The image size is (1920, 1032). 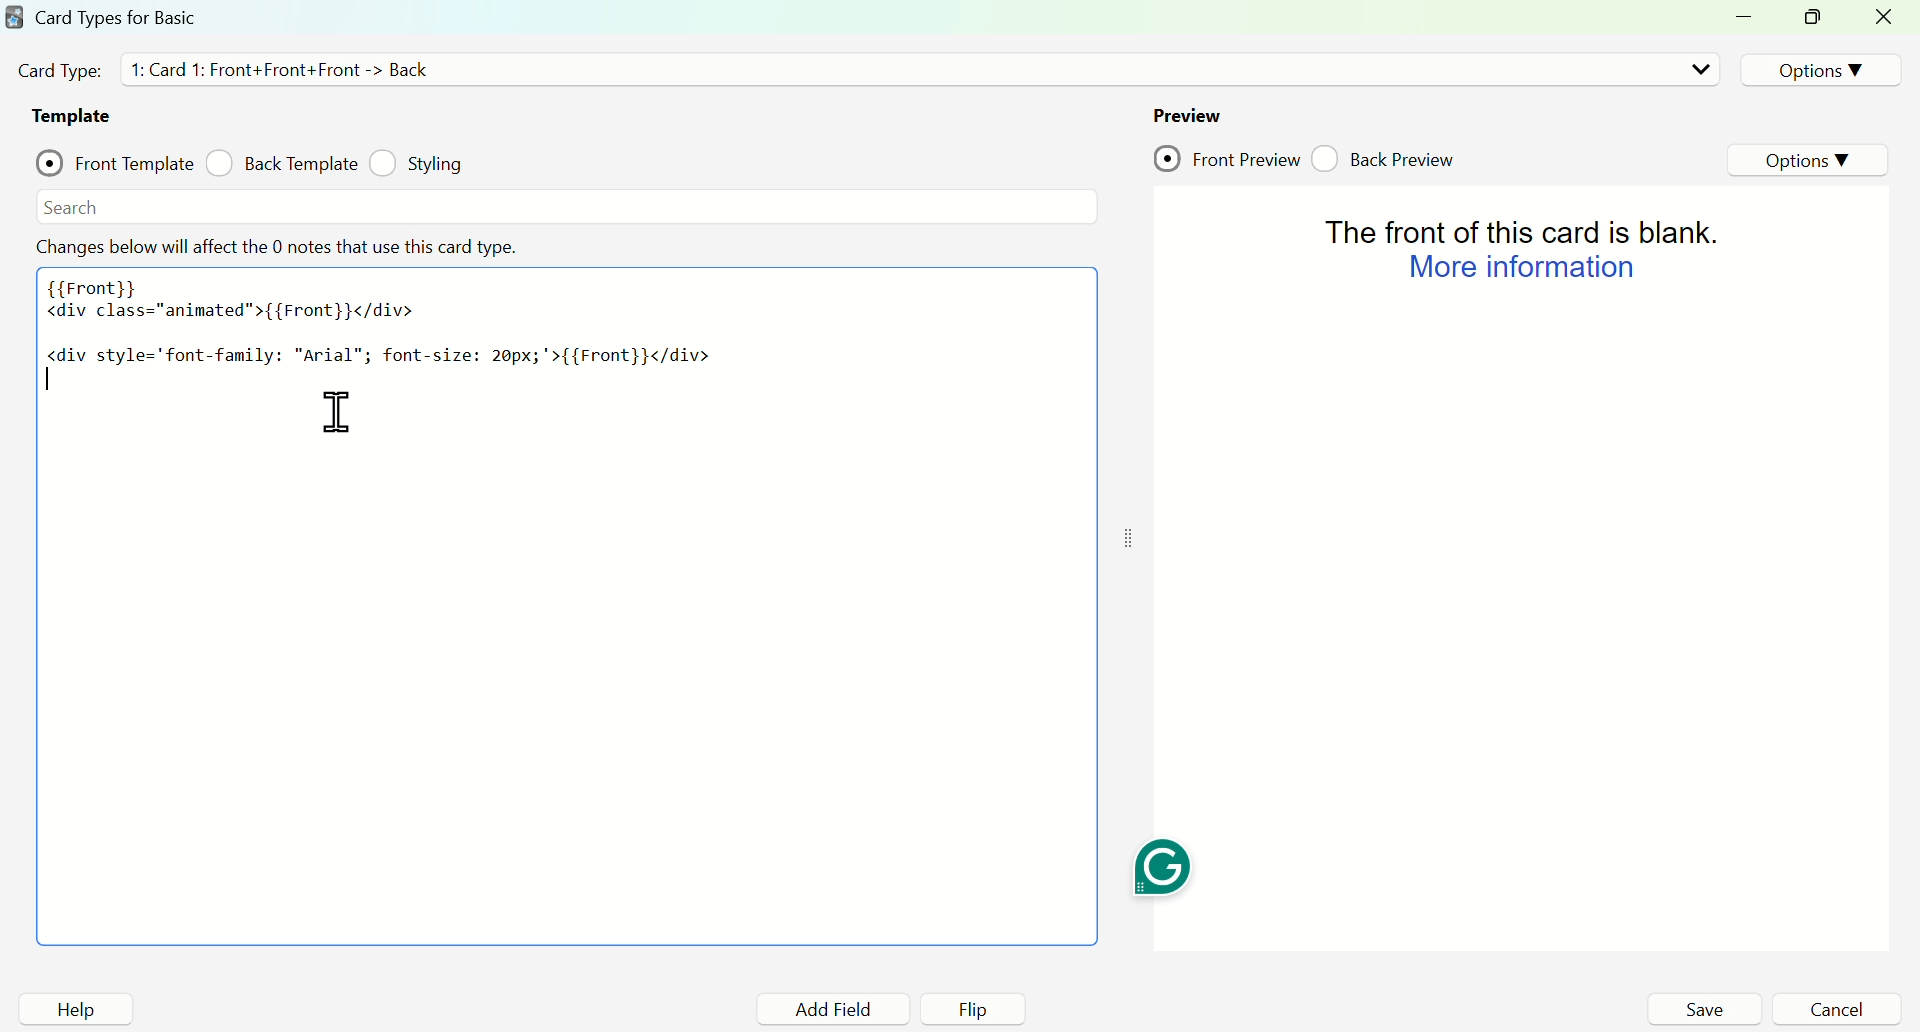 What do you see at coordinates (830, 1010) in the screenshot?
I see `add field` at bounding box center [830, 1010].